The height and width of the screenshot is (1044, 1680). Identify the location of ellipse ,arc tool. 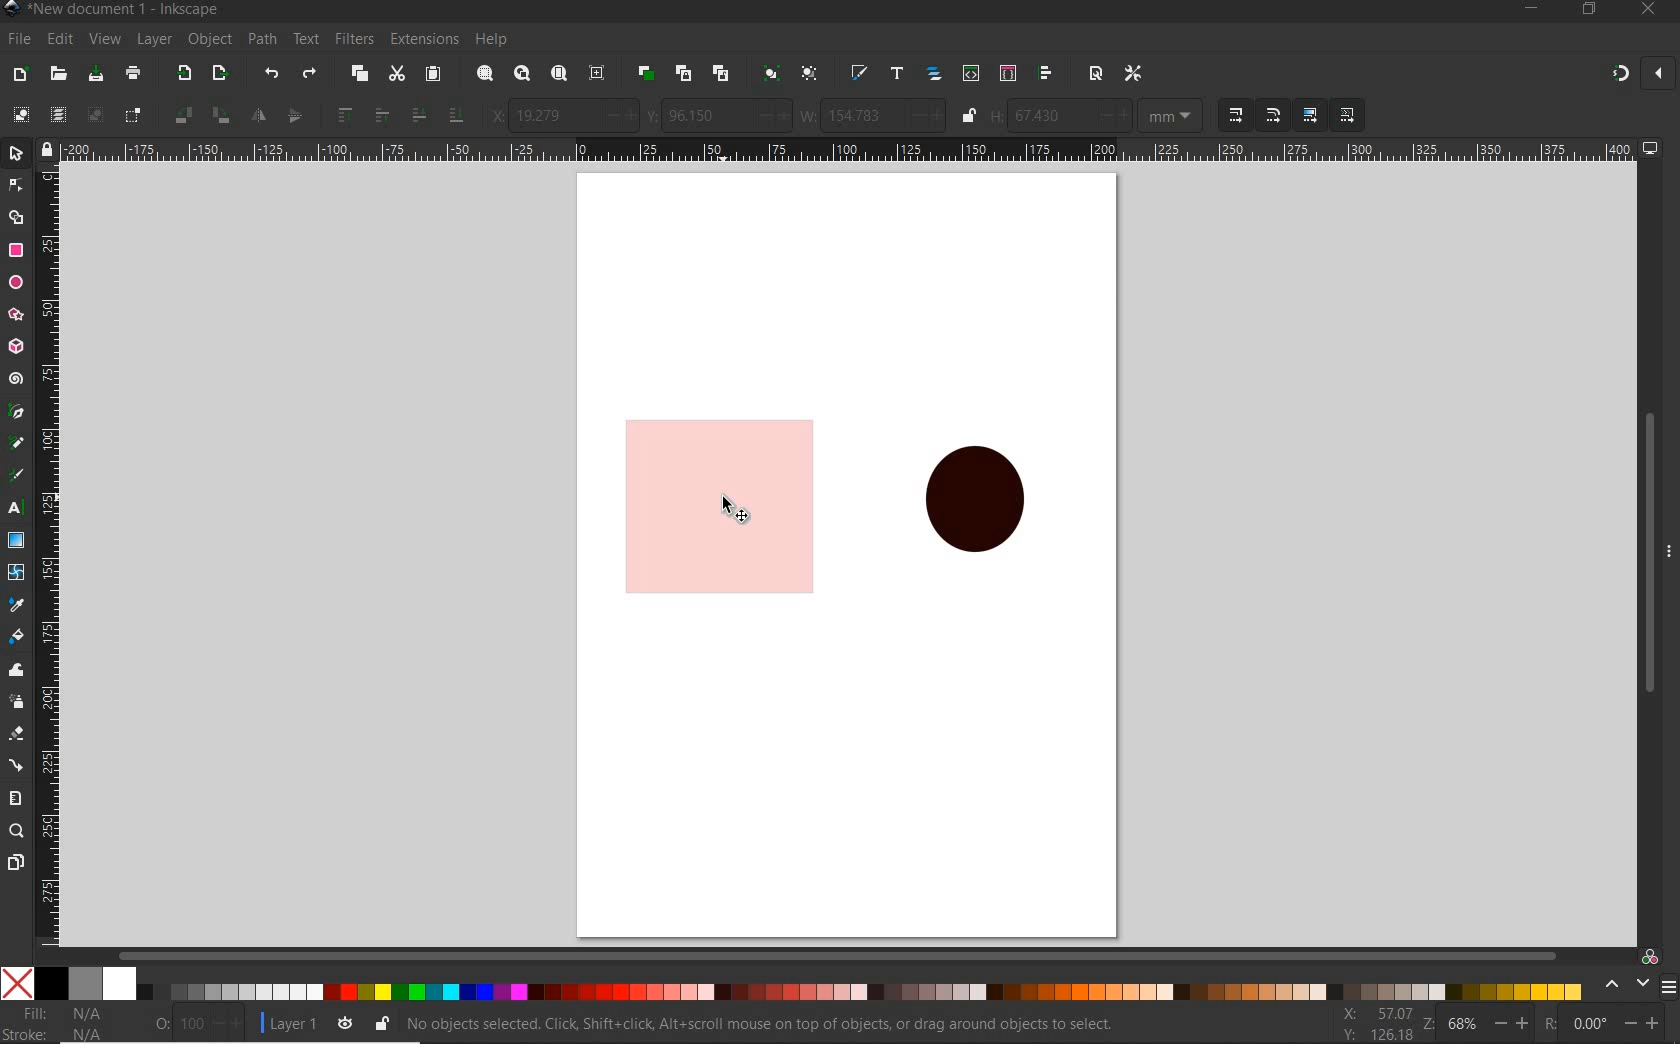
(15, 281).